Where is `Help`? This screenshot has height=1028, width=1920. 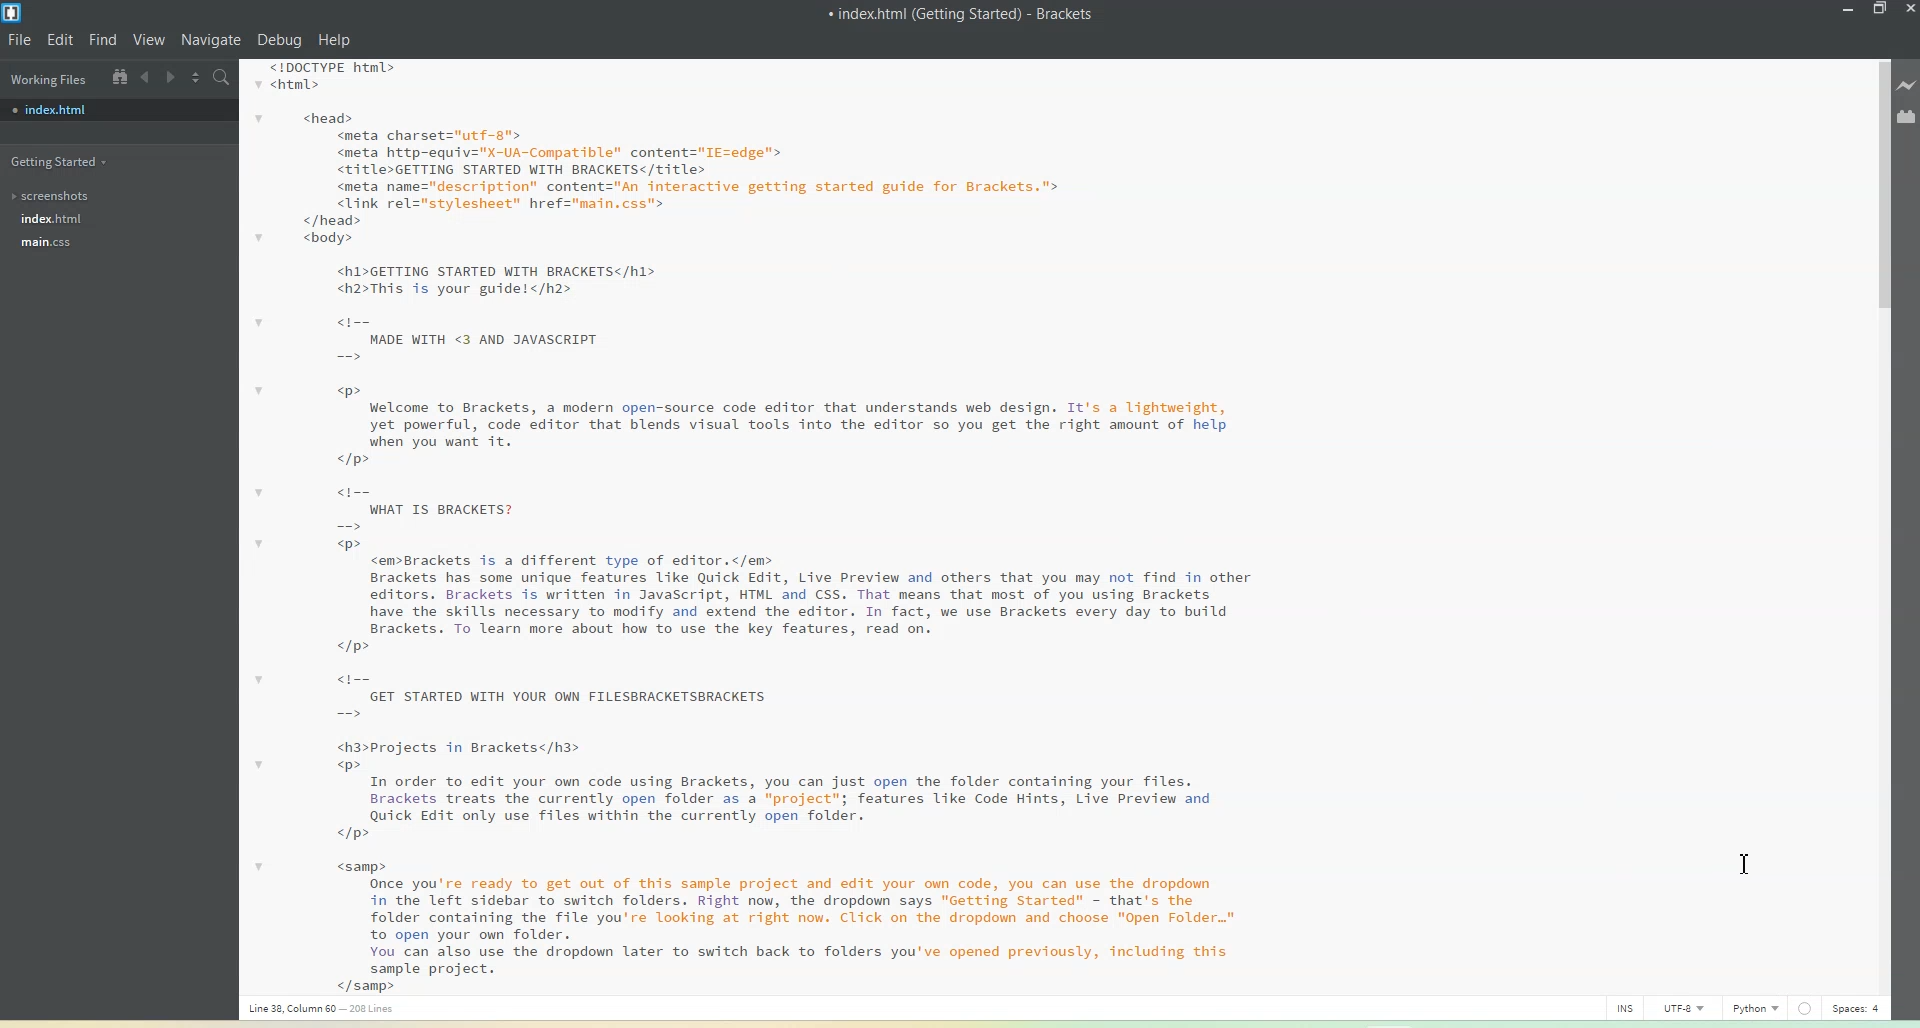
Help is located at coordinates (333, 41).